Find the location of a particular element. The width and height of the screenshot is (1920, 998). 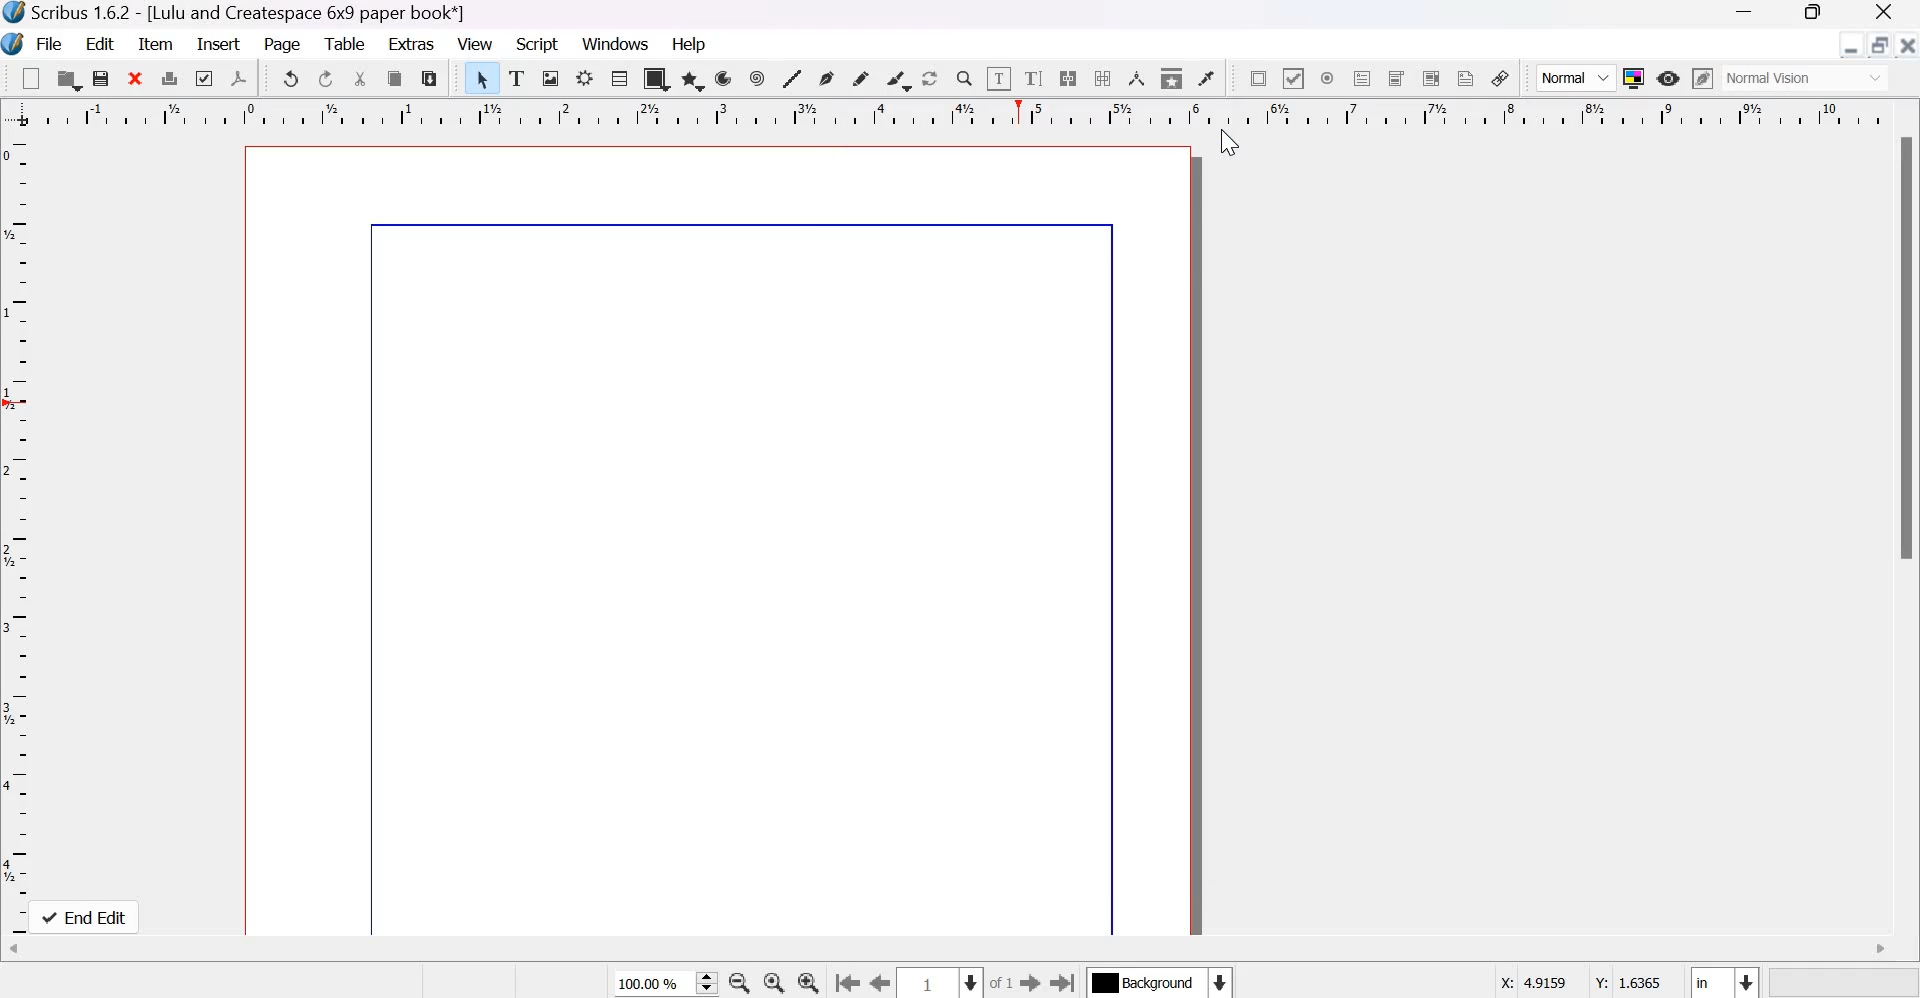

Insert is located at coordinates (219, 45).